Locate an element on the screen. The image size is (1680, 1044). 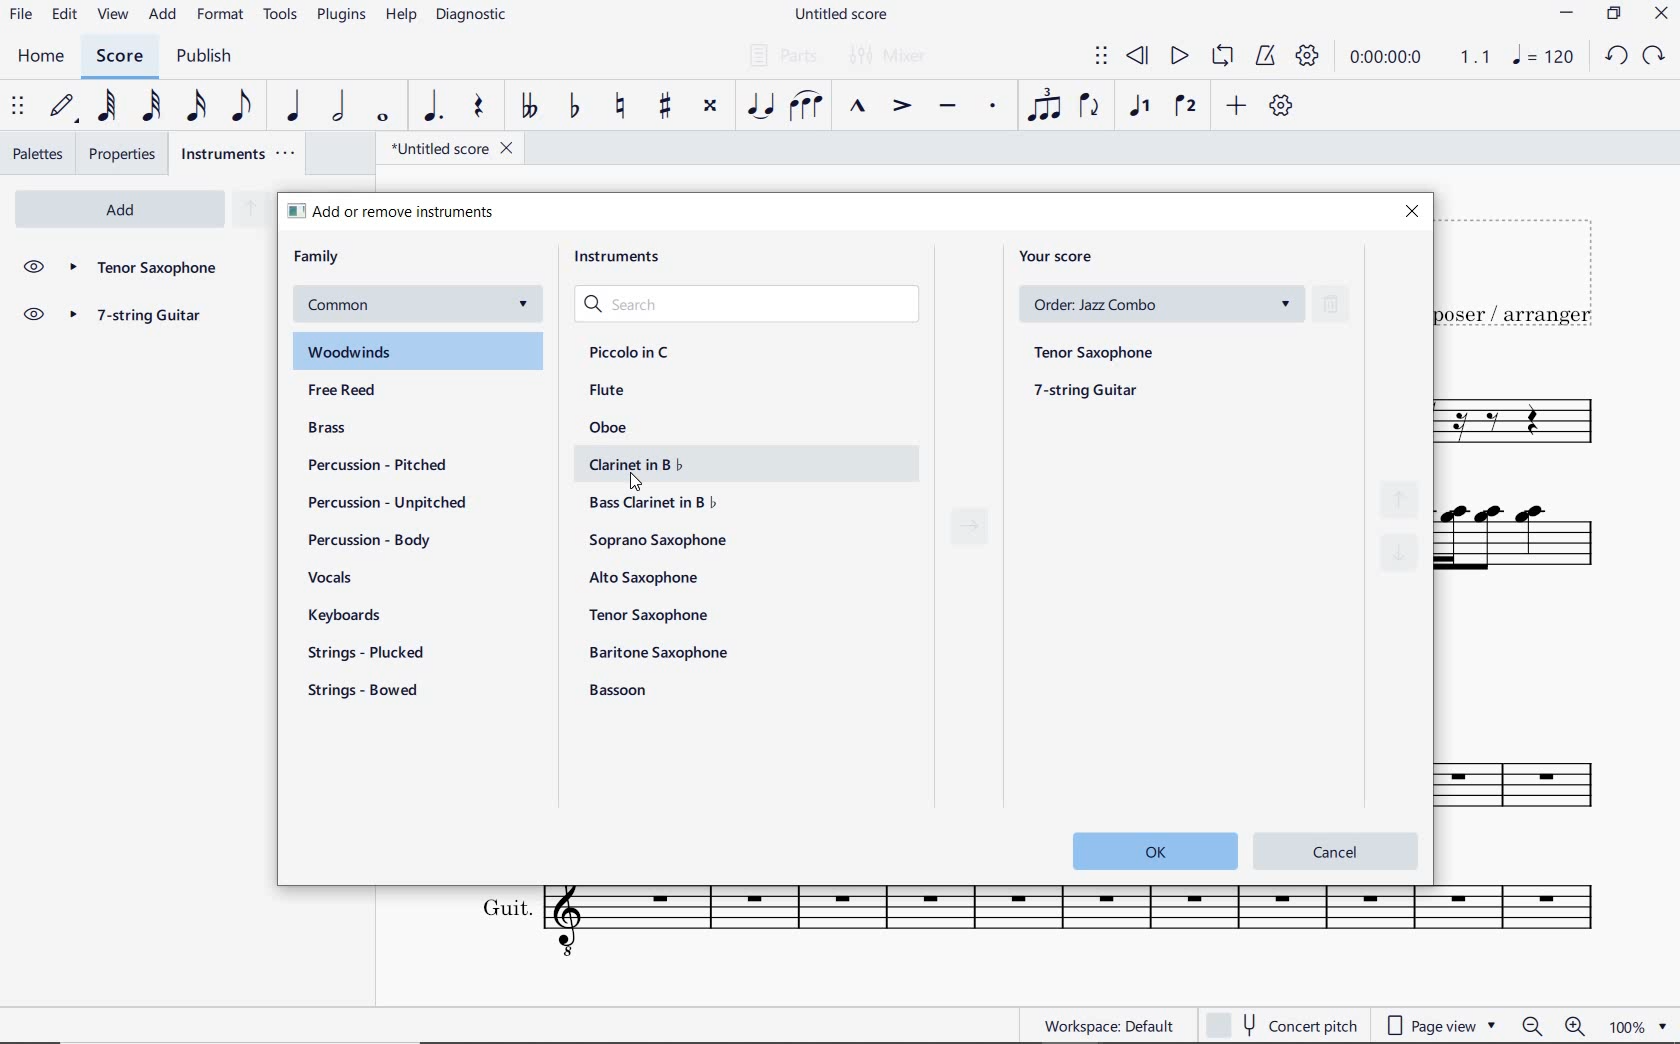
brass is located at coordinates (352, 430).